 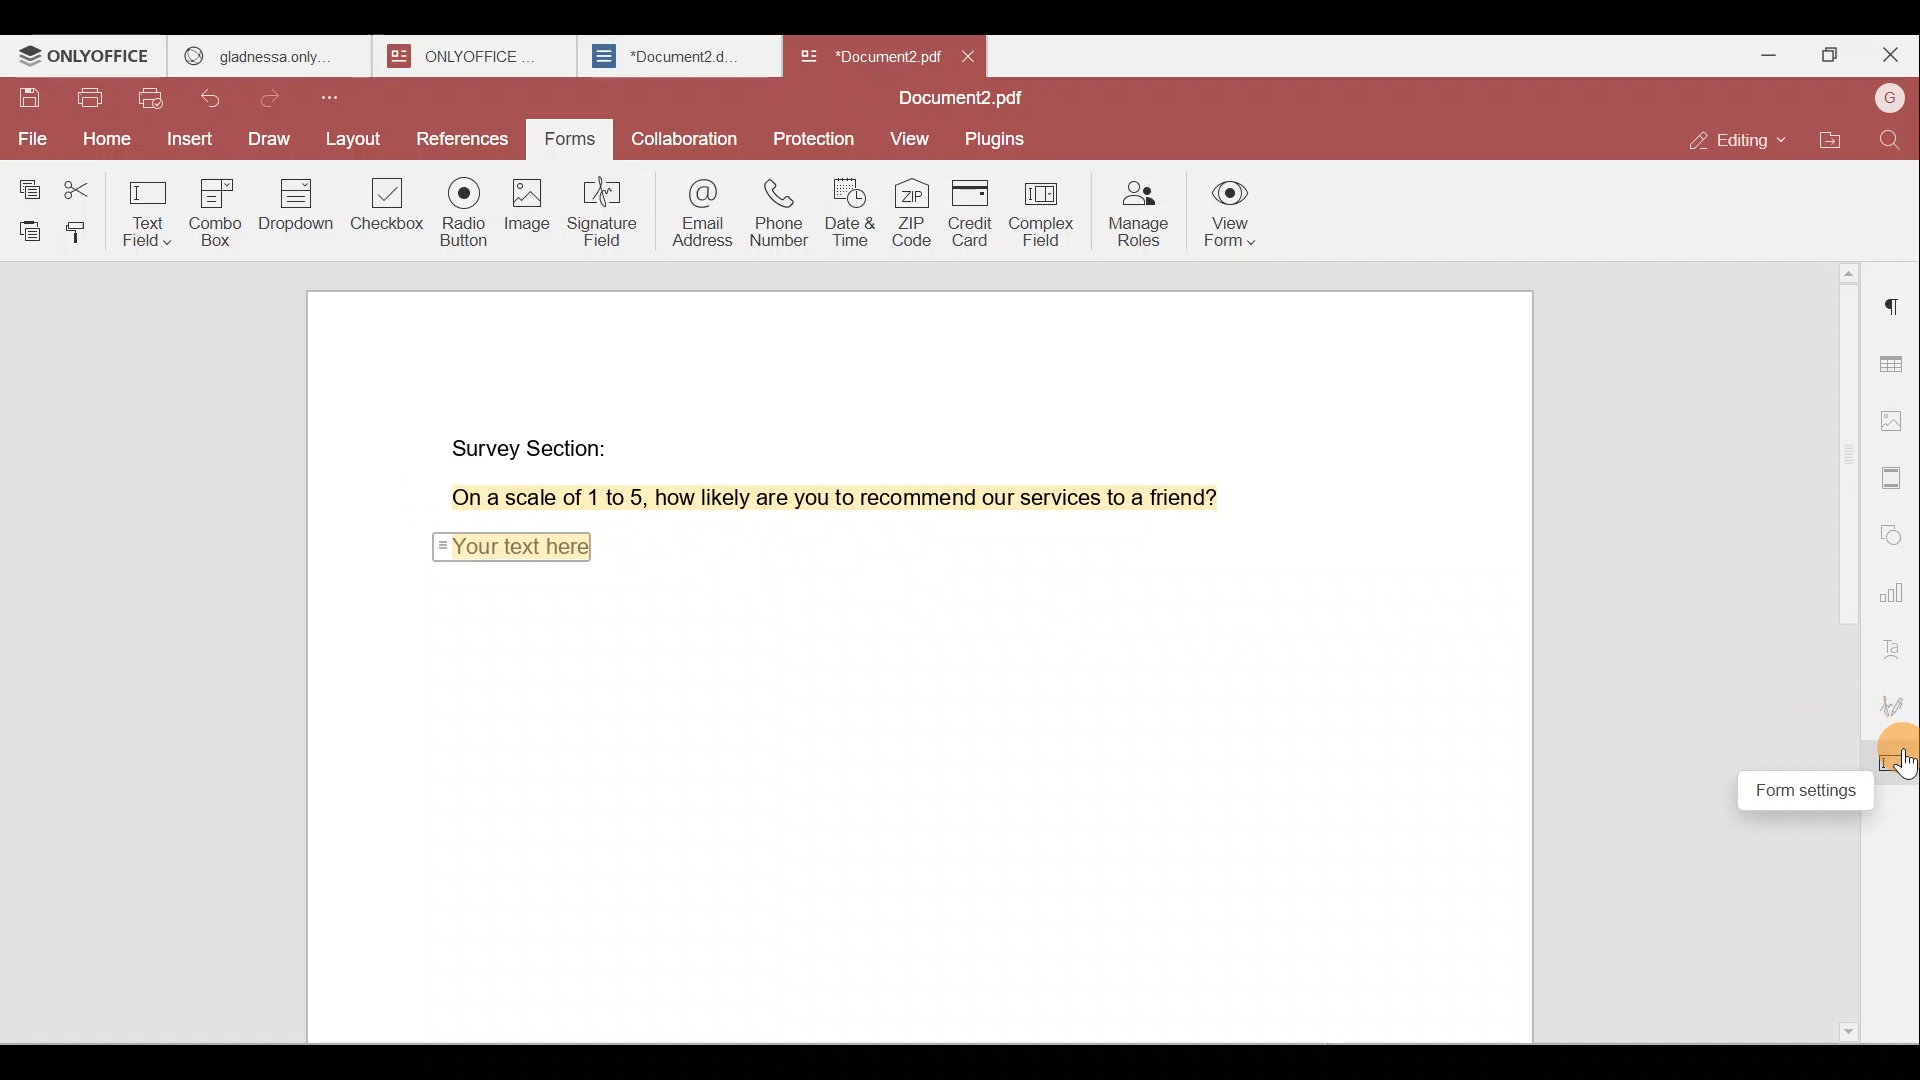 What do you see at coordinates (849, 498) in the screenshot?
I see `On a scale of 1 to 5, how likely are you to recommend our services to a friend?` at bounding box center [849, 498].